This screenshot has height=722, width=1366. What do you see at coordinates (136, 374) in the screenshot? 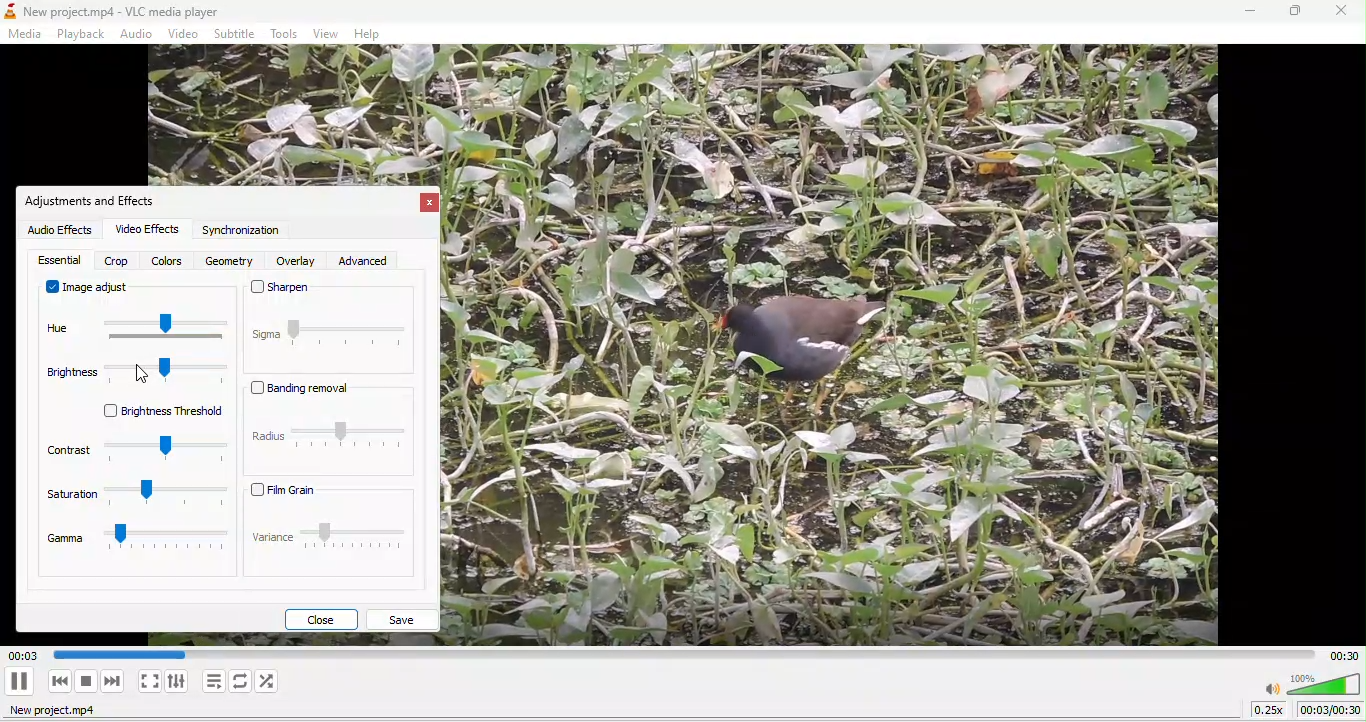
I see `cursor movement` at bounding box center [136, 374].